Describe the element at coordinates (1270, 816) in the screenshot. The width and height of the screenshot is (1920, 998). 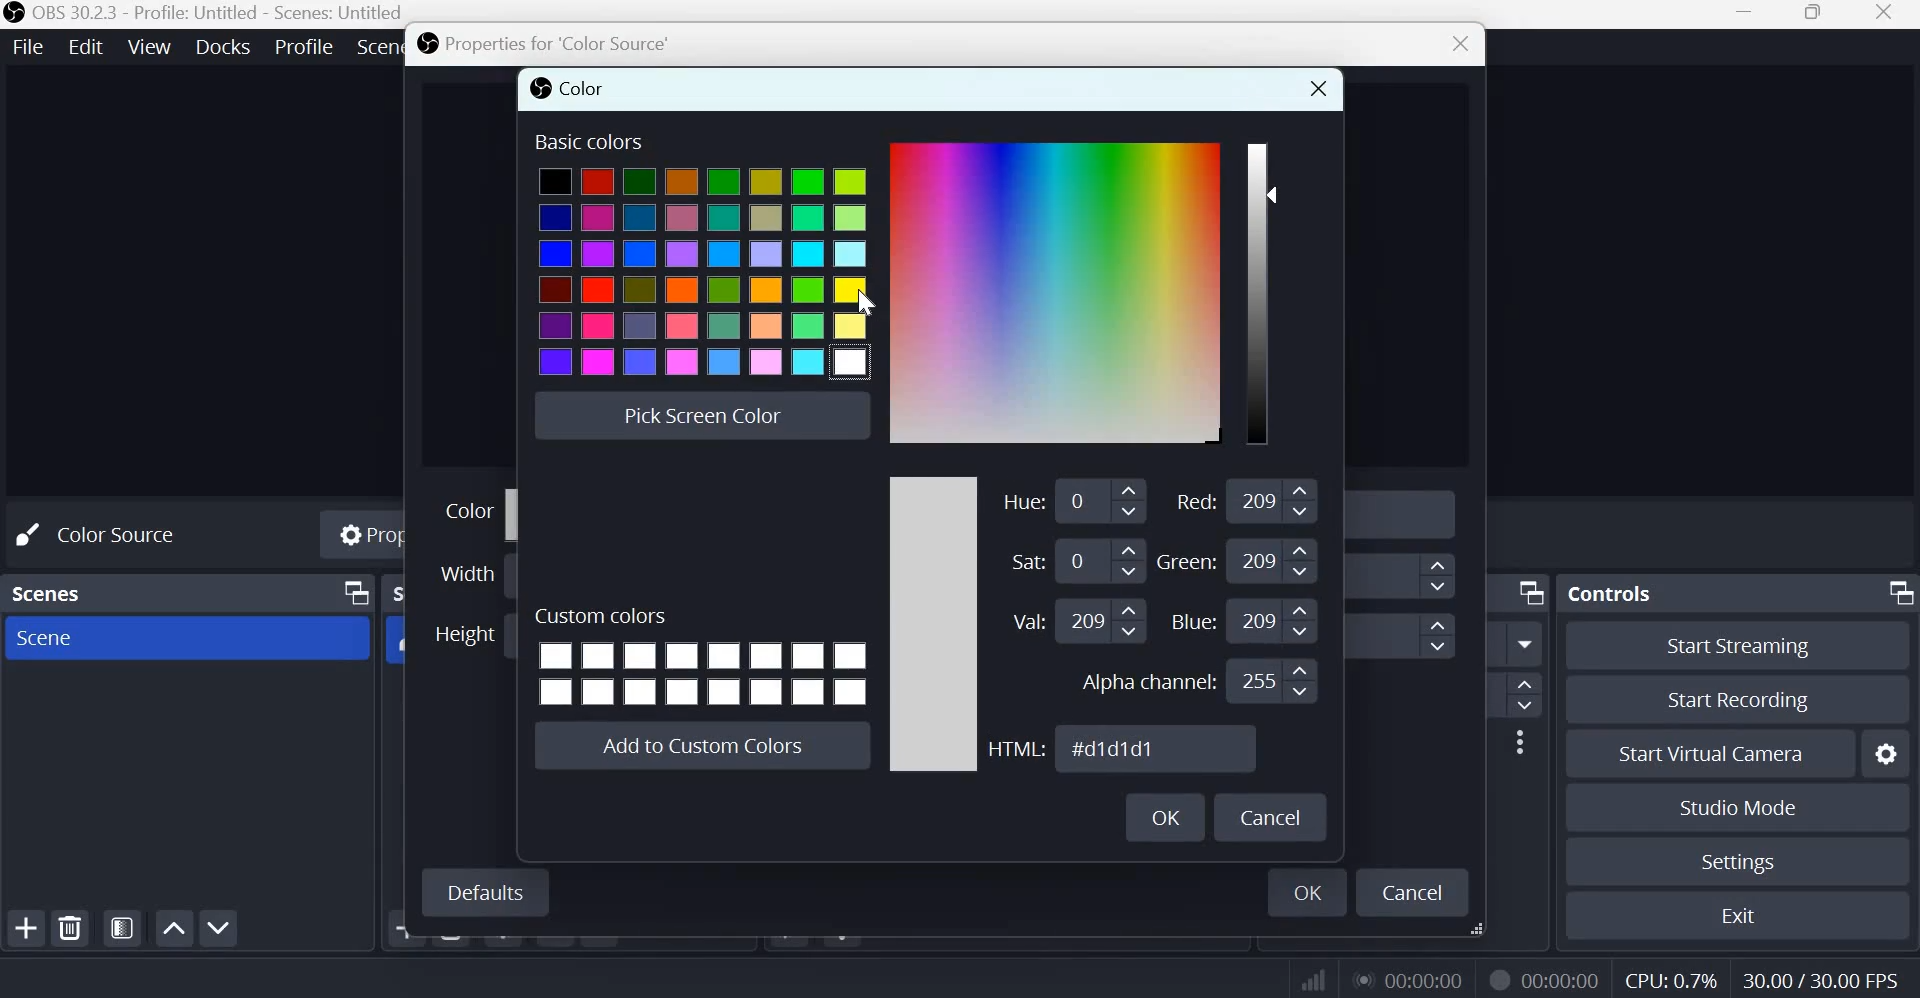
I see `Cancel` at that location.